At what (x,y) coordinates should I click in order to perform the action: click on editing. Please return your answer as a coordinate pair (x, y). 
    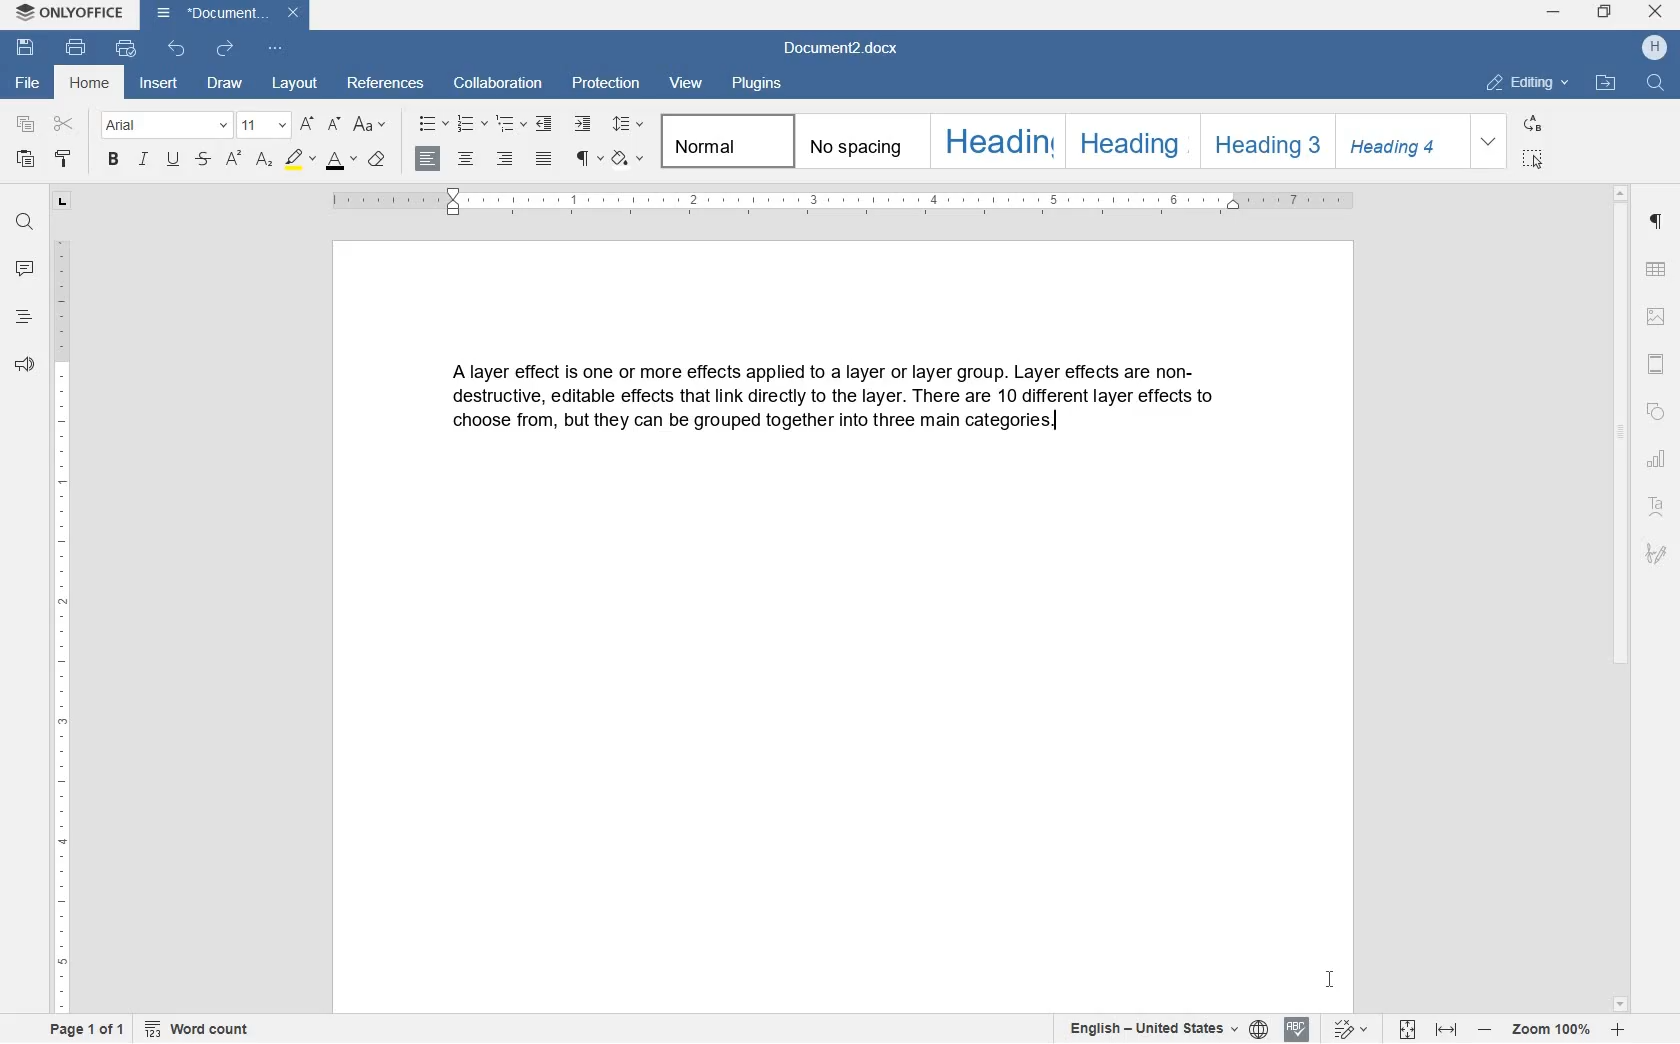
    Looking at the image, I should click on (1528, 82).